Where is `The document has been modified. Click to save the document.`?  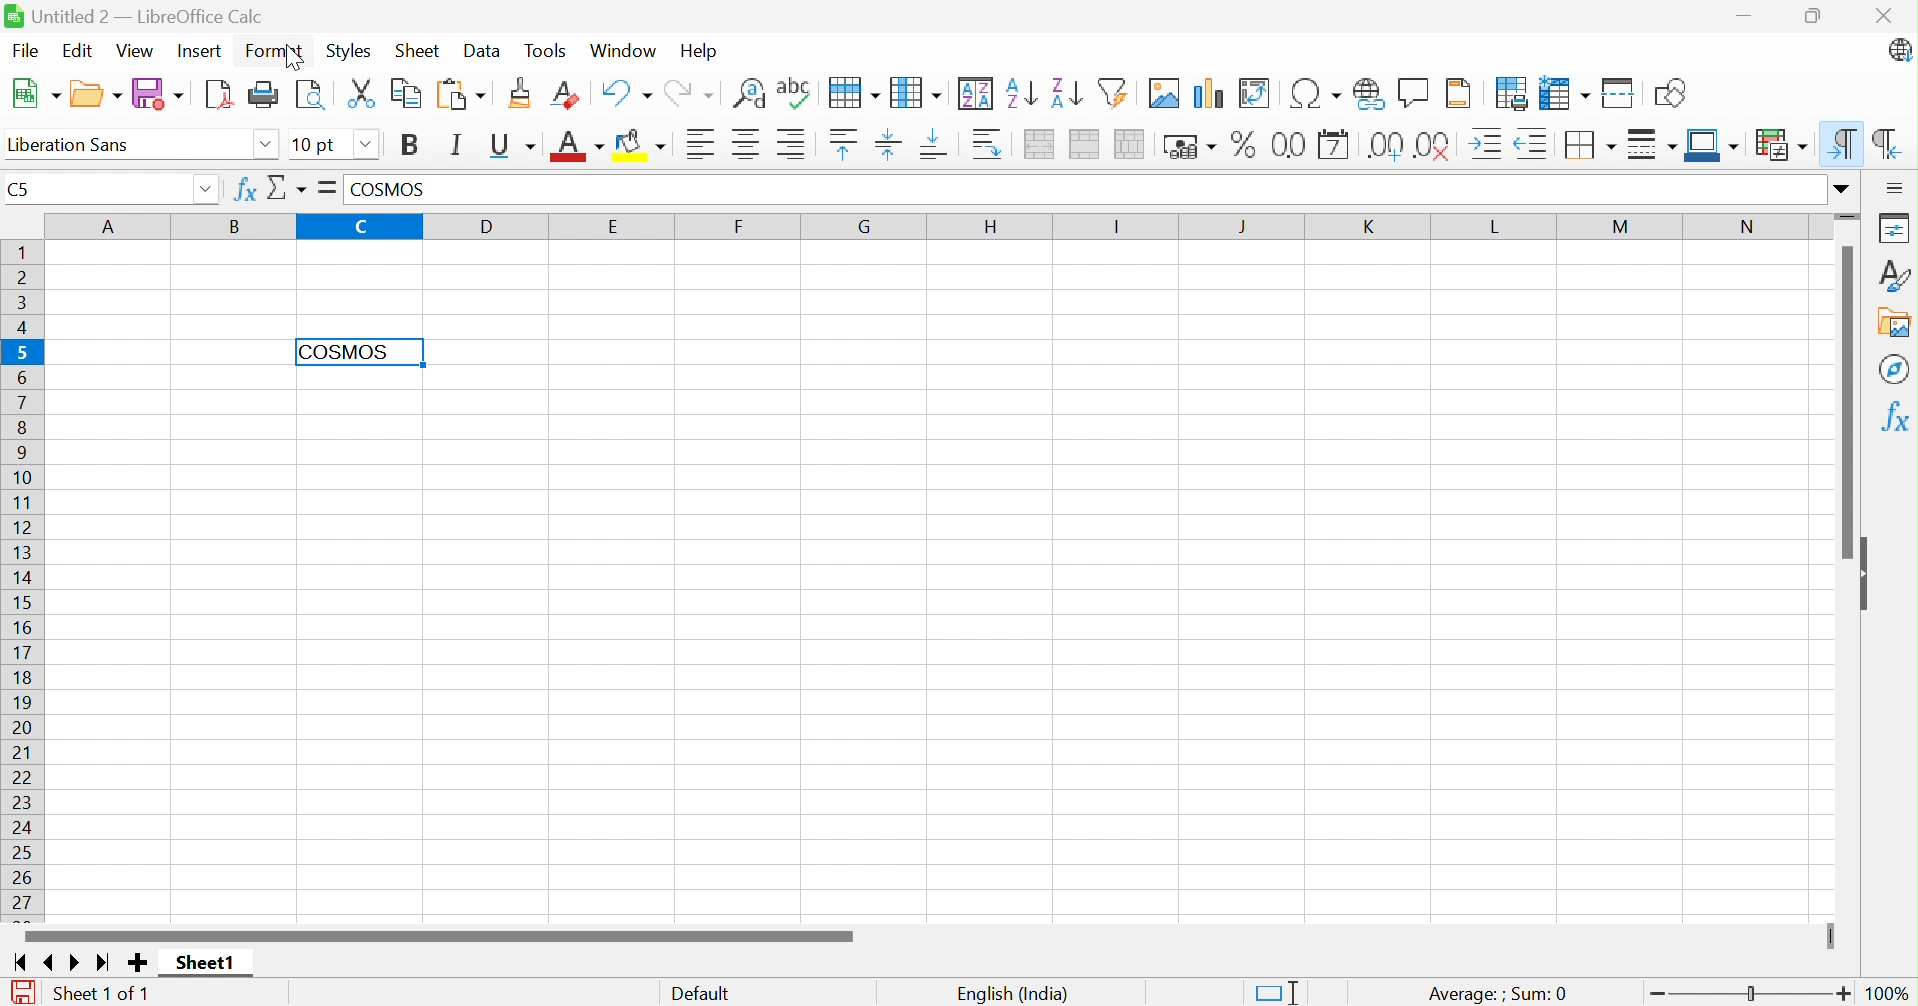
The document has been modified. Click to save the document. is located at coordinates (18, 992).